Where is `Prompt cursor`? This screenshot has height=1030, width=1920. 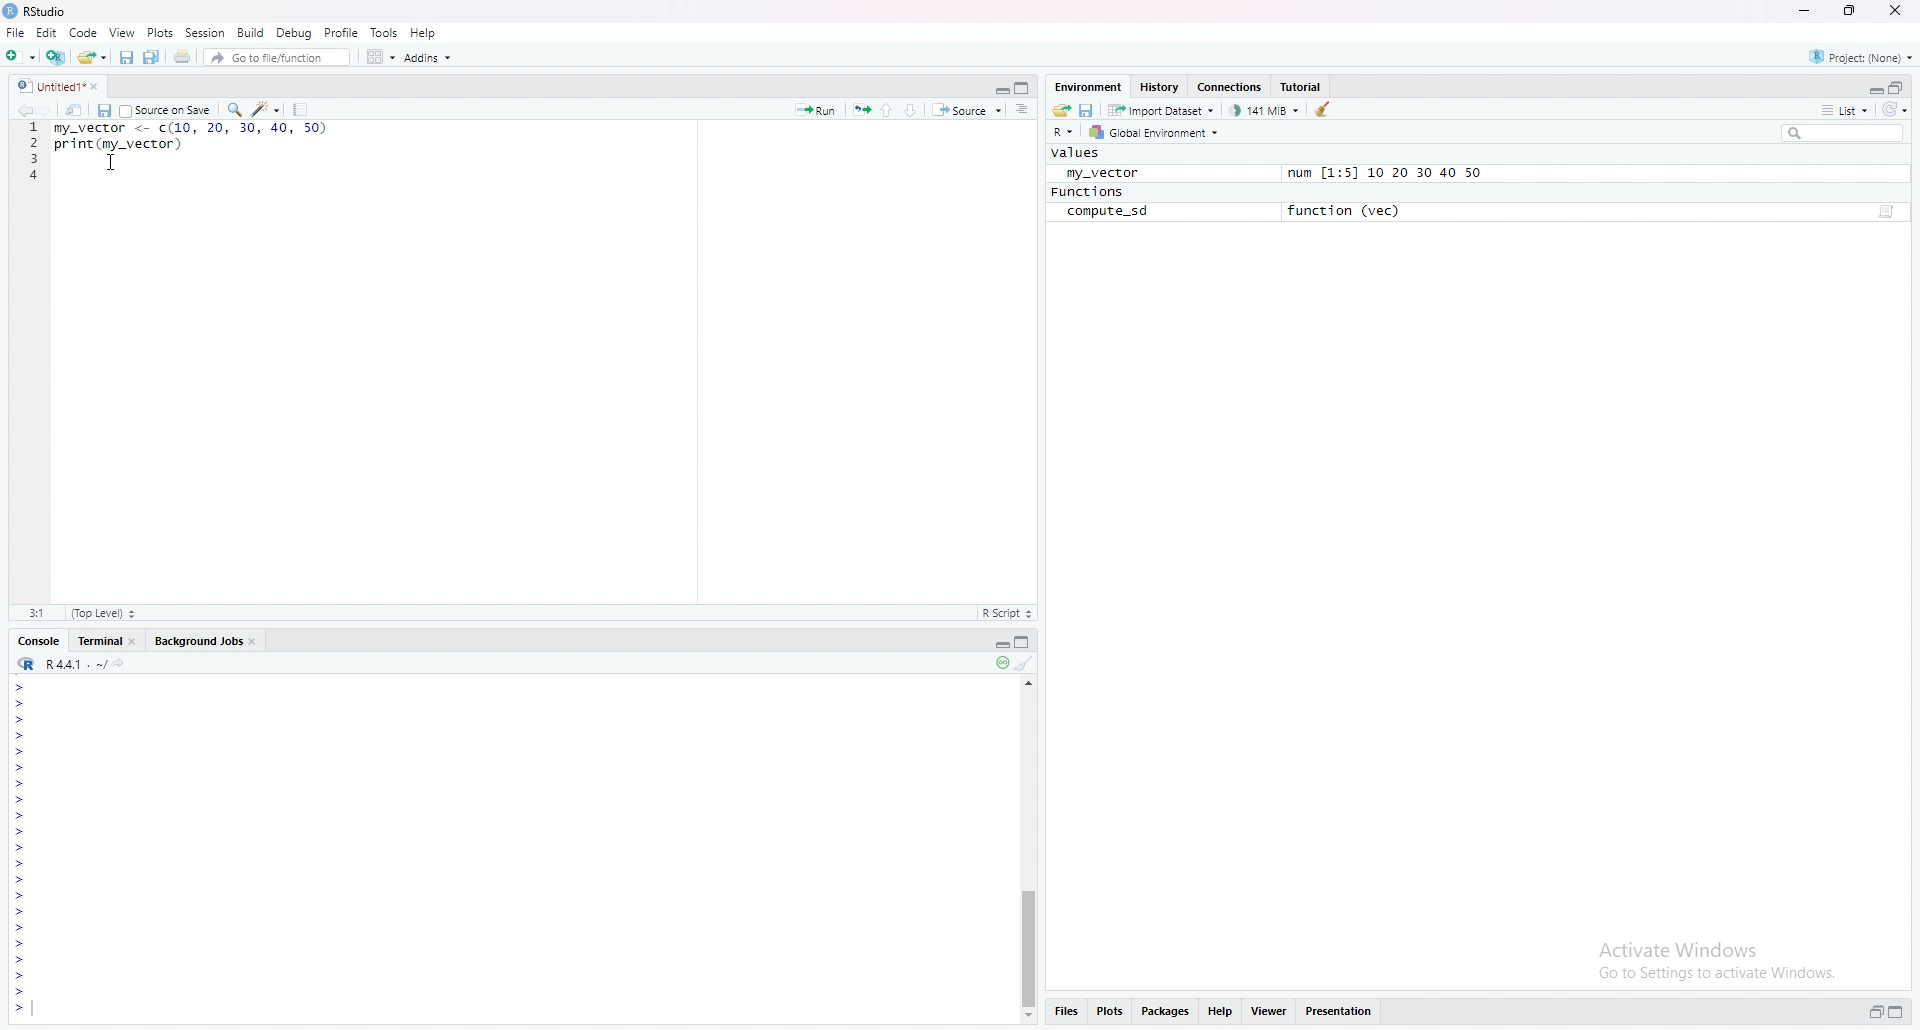
Prompt cursor is located at coordinates (20, 686).